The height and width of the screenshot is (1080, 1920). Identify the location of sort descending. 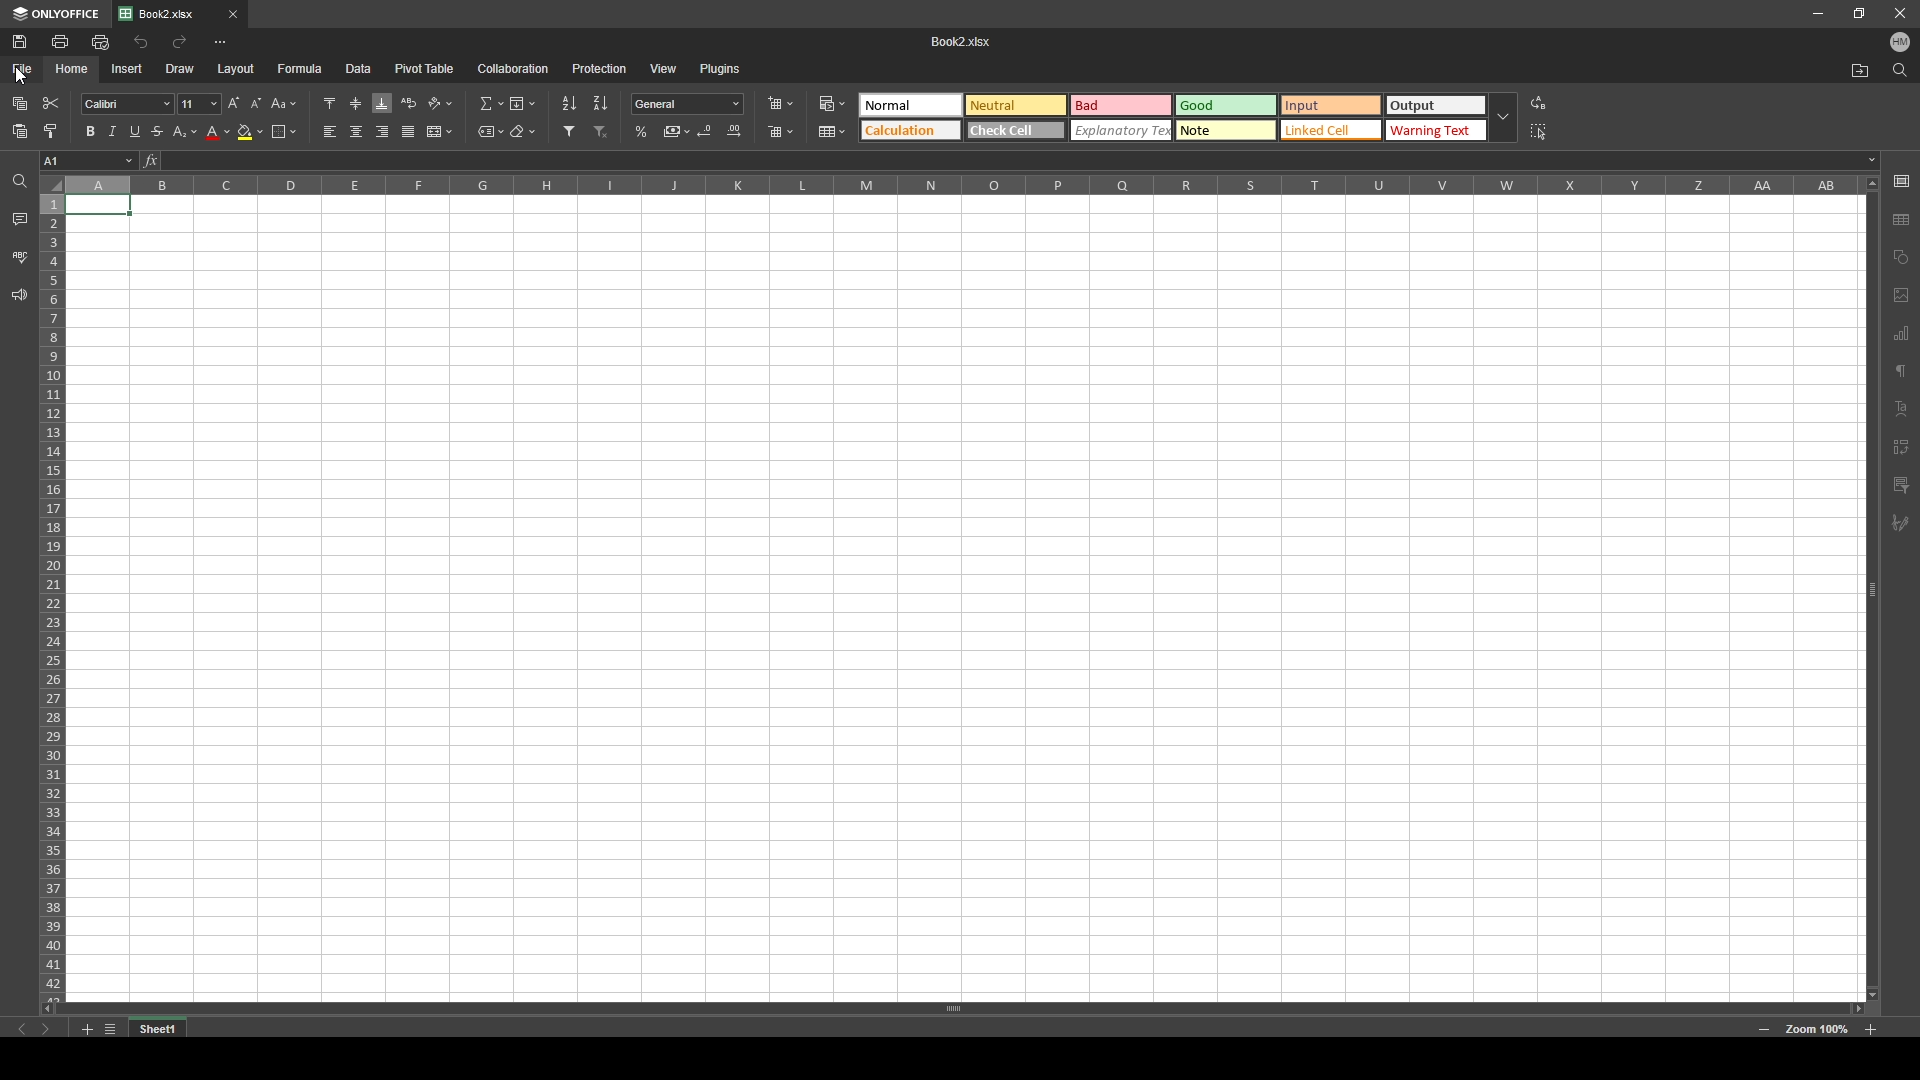
(601, 103).